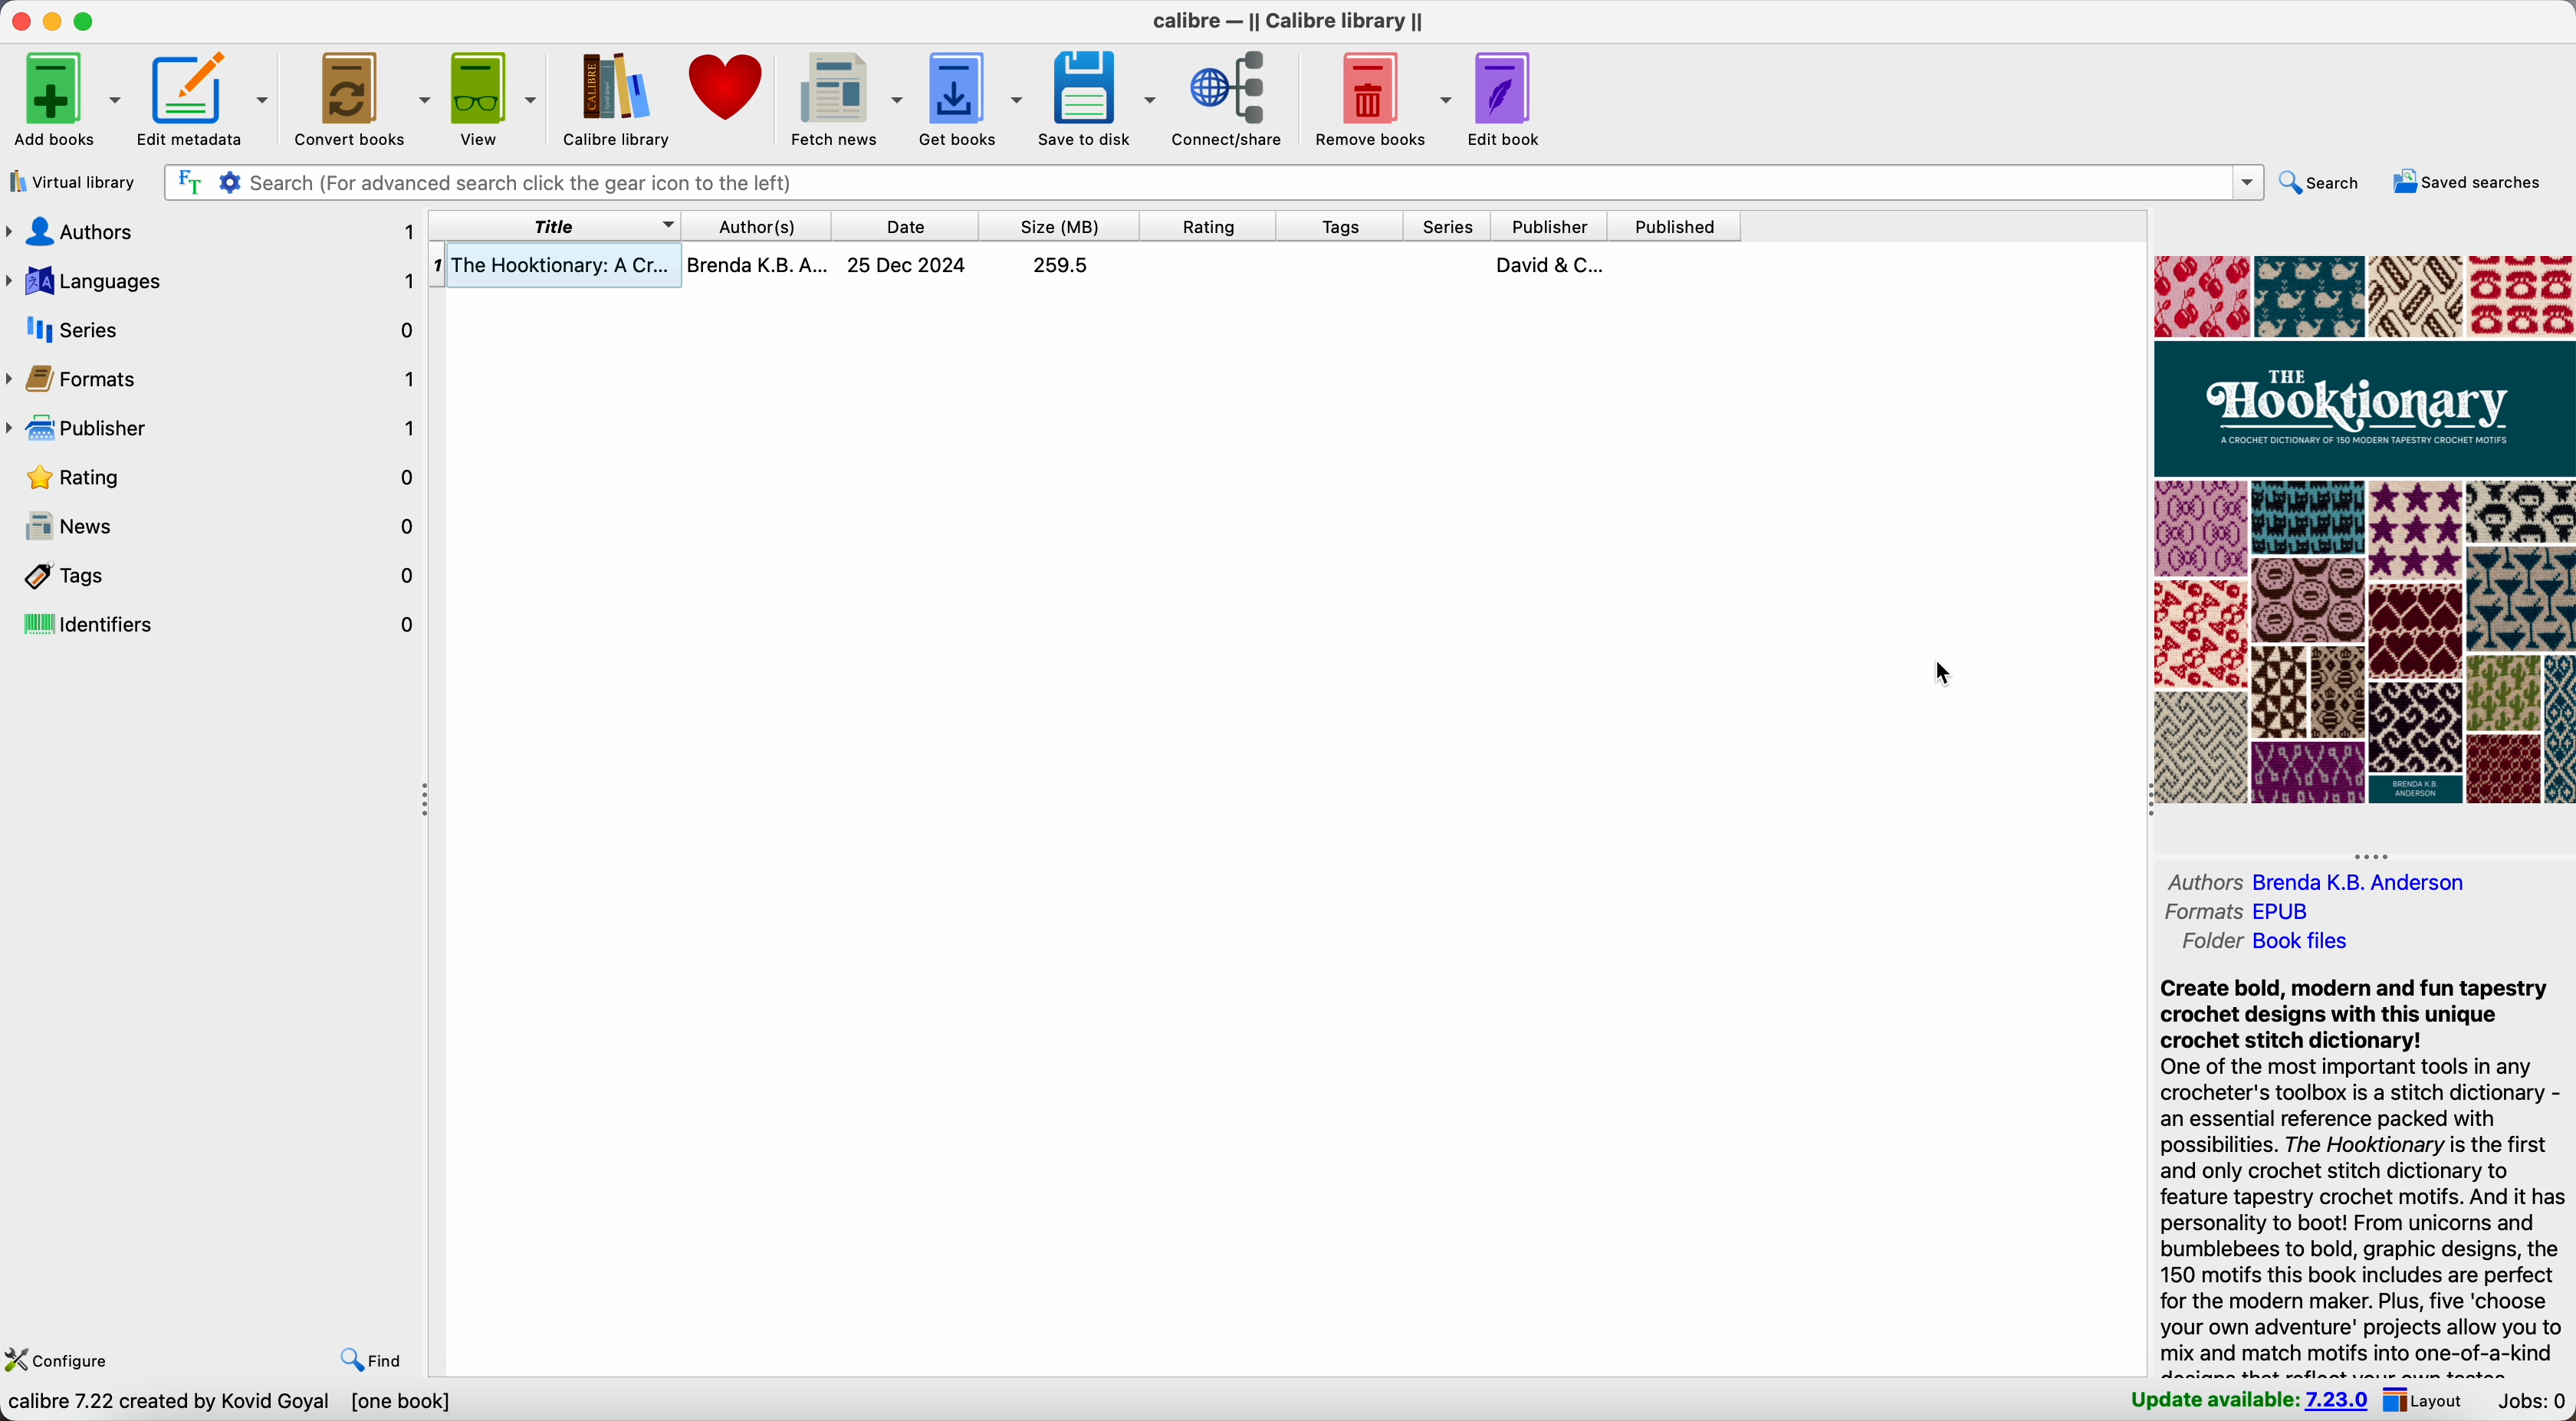 This screenshot has width=2576, height=1421. What do you see at coordinates (359, 97) in the screenshot?
I see `convert books` at bounding box center [359, 97].